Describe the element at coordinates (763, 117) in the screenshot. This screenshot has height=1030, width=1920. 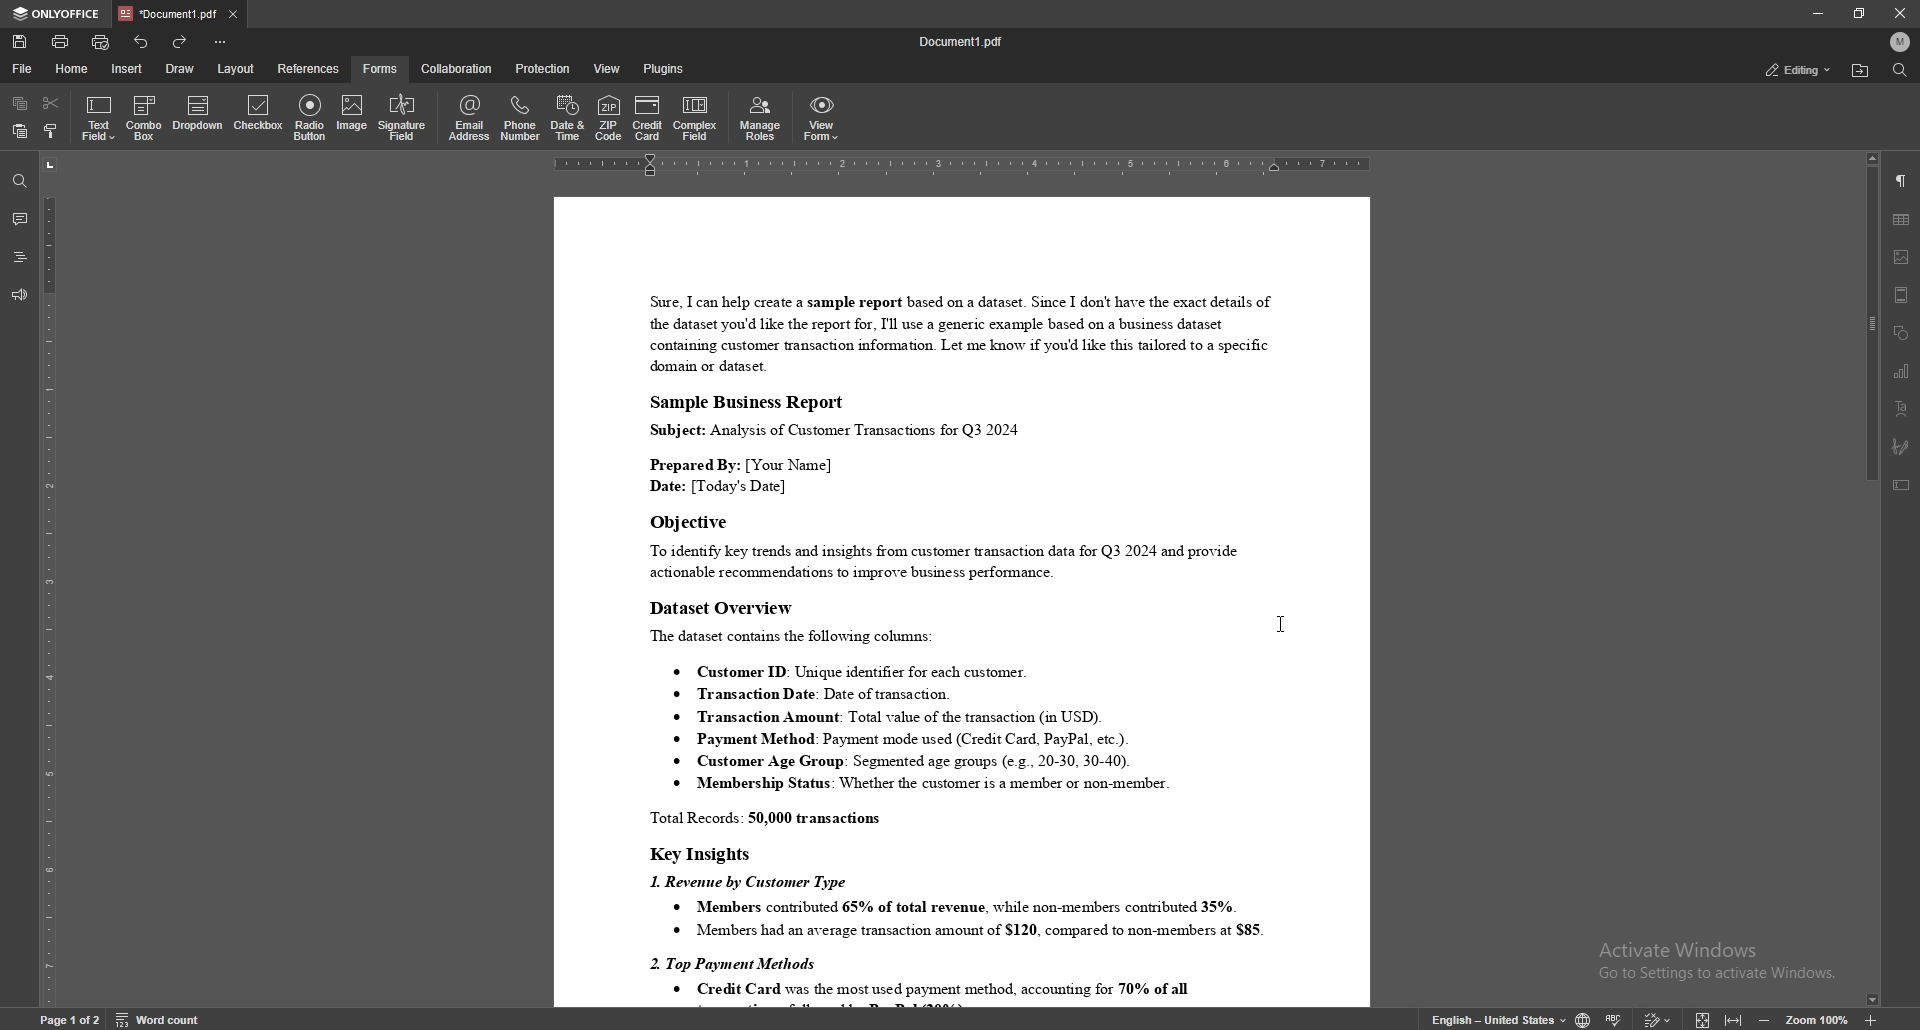
I see `manage roles` at that location.